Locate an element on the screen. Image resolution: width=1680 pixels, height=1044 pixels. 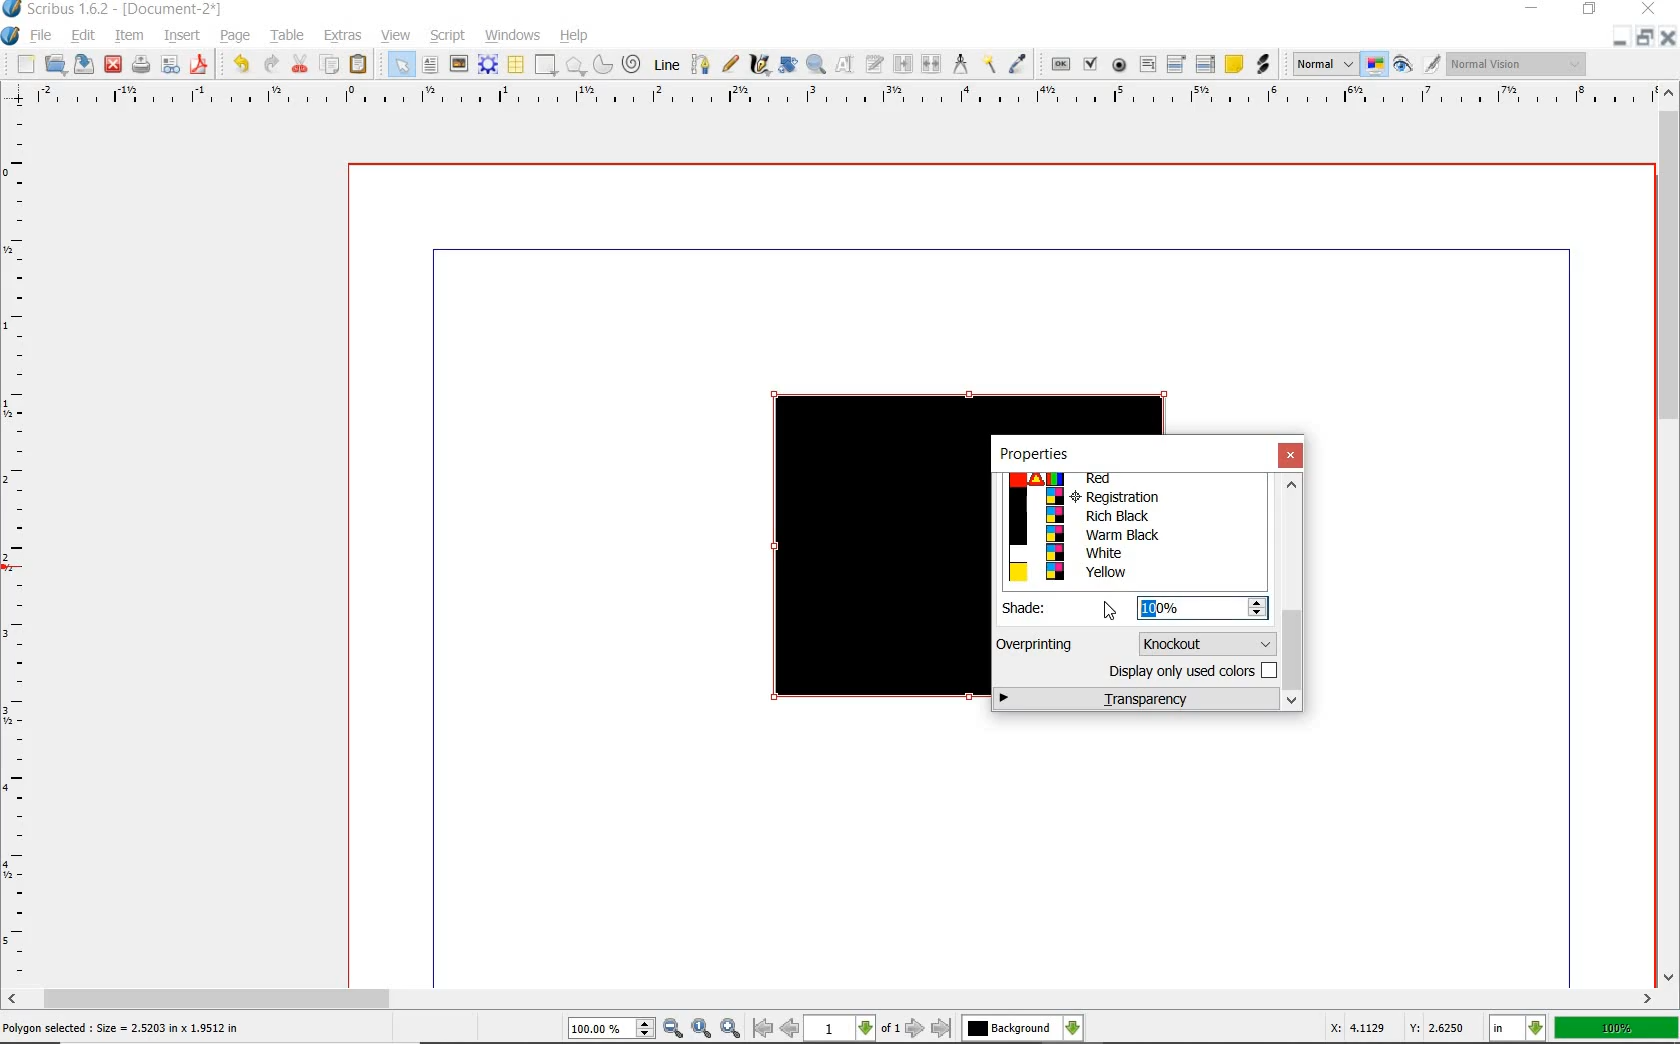
go to next page is located at coordinates (915, 1029).